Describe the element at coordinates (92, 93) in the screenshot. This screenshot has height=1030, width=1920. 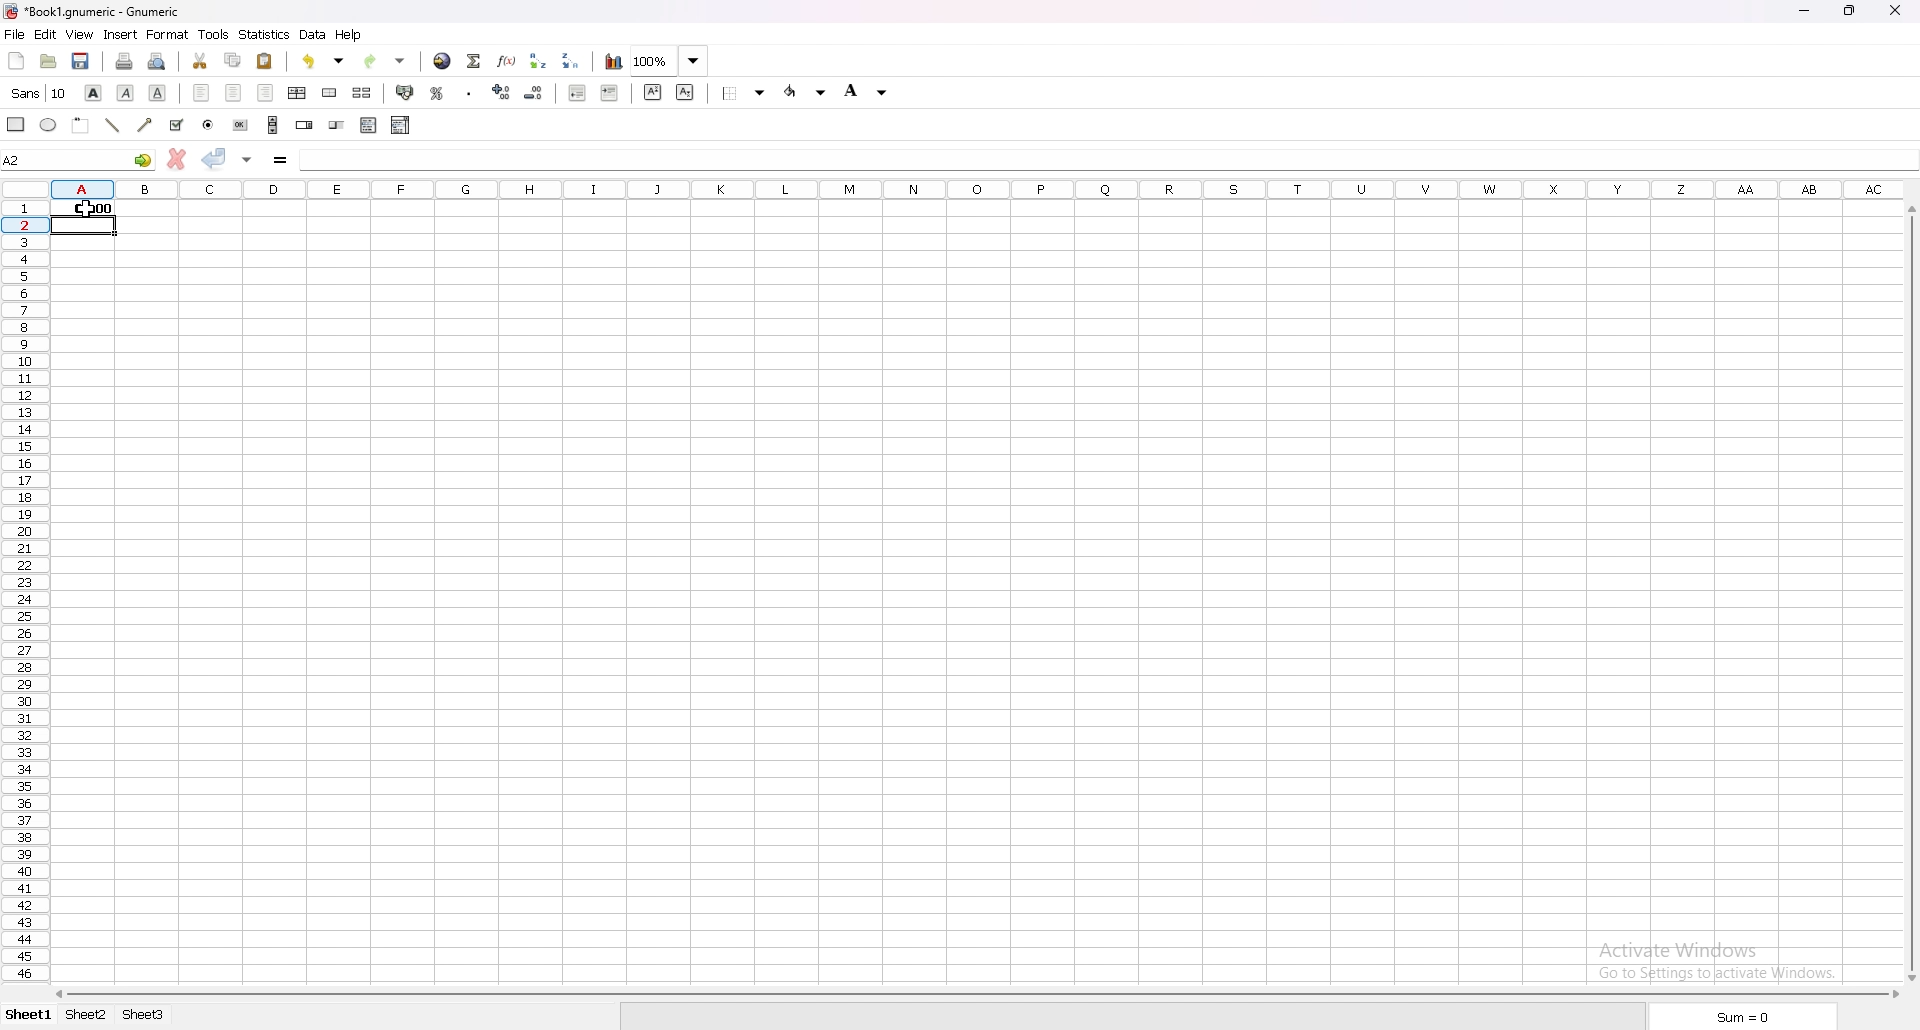
I see `bold` at that location.